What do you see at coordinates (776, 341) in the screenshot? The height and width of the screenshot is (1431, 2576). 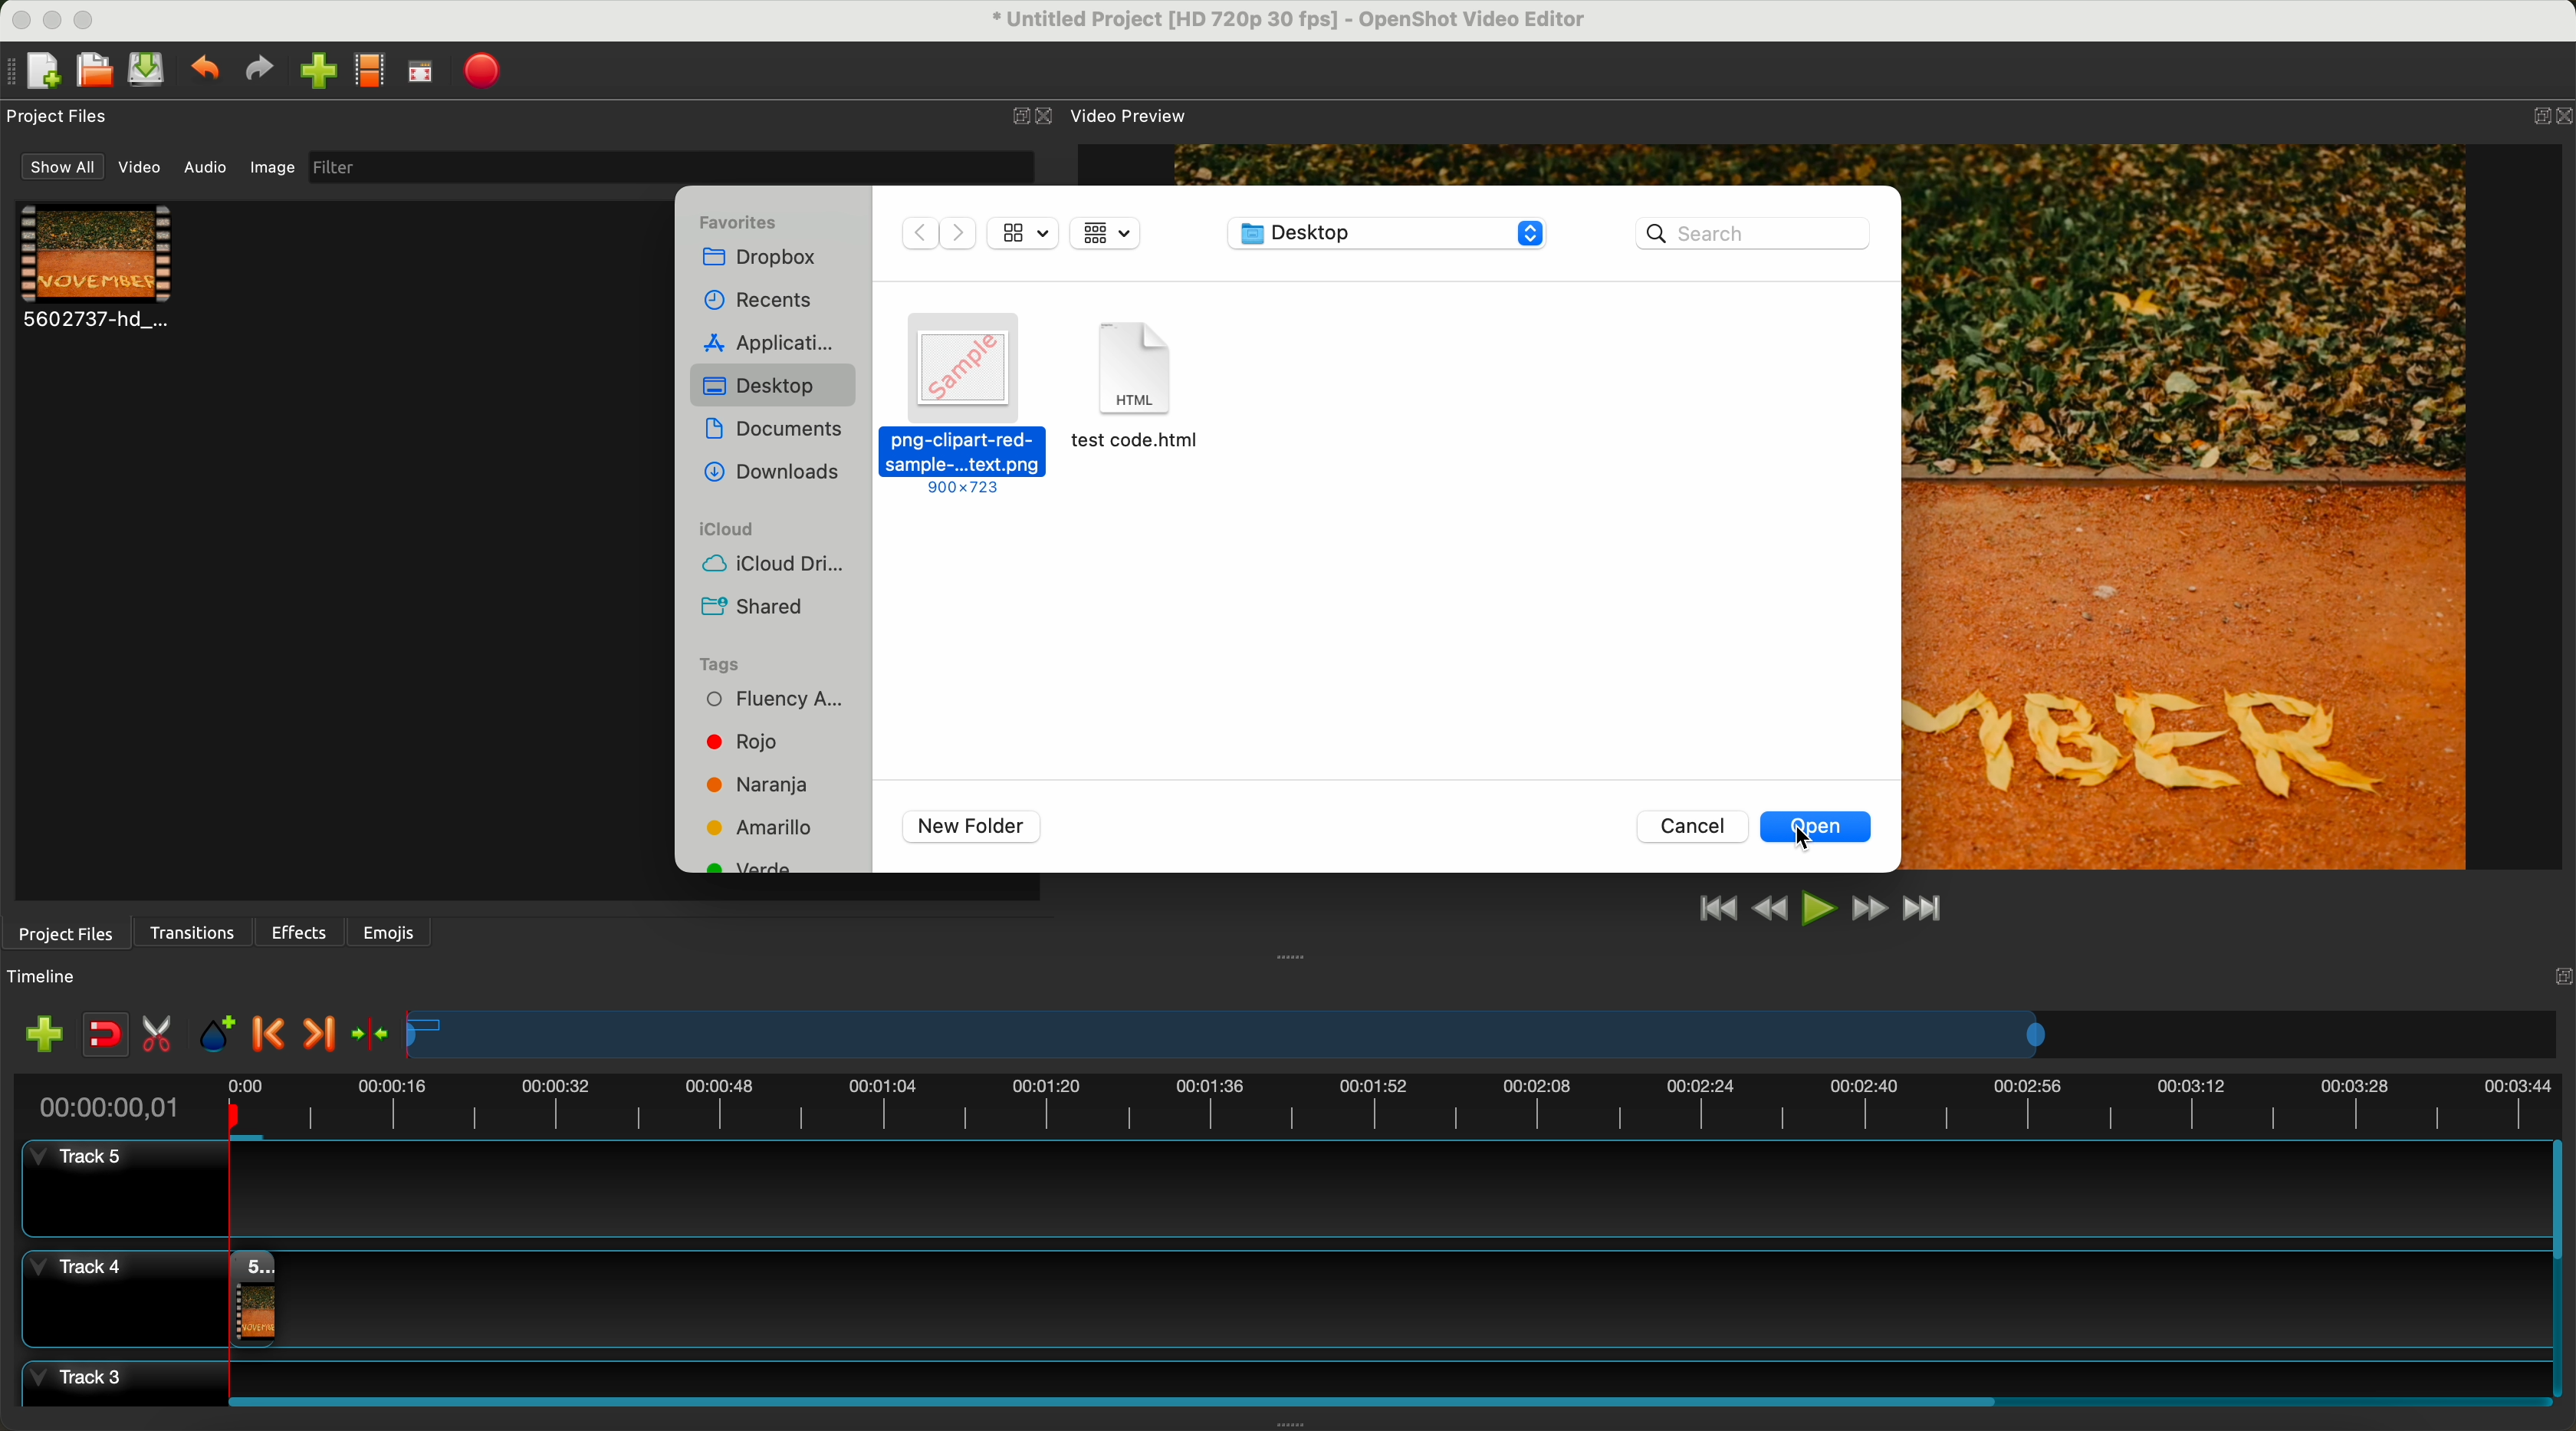 I see `applications` at bounding box center [776, 341].